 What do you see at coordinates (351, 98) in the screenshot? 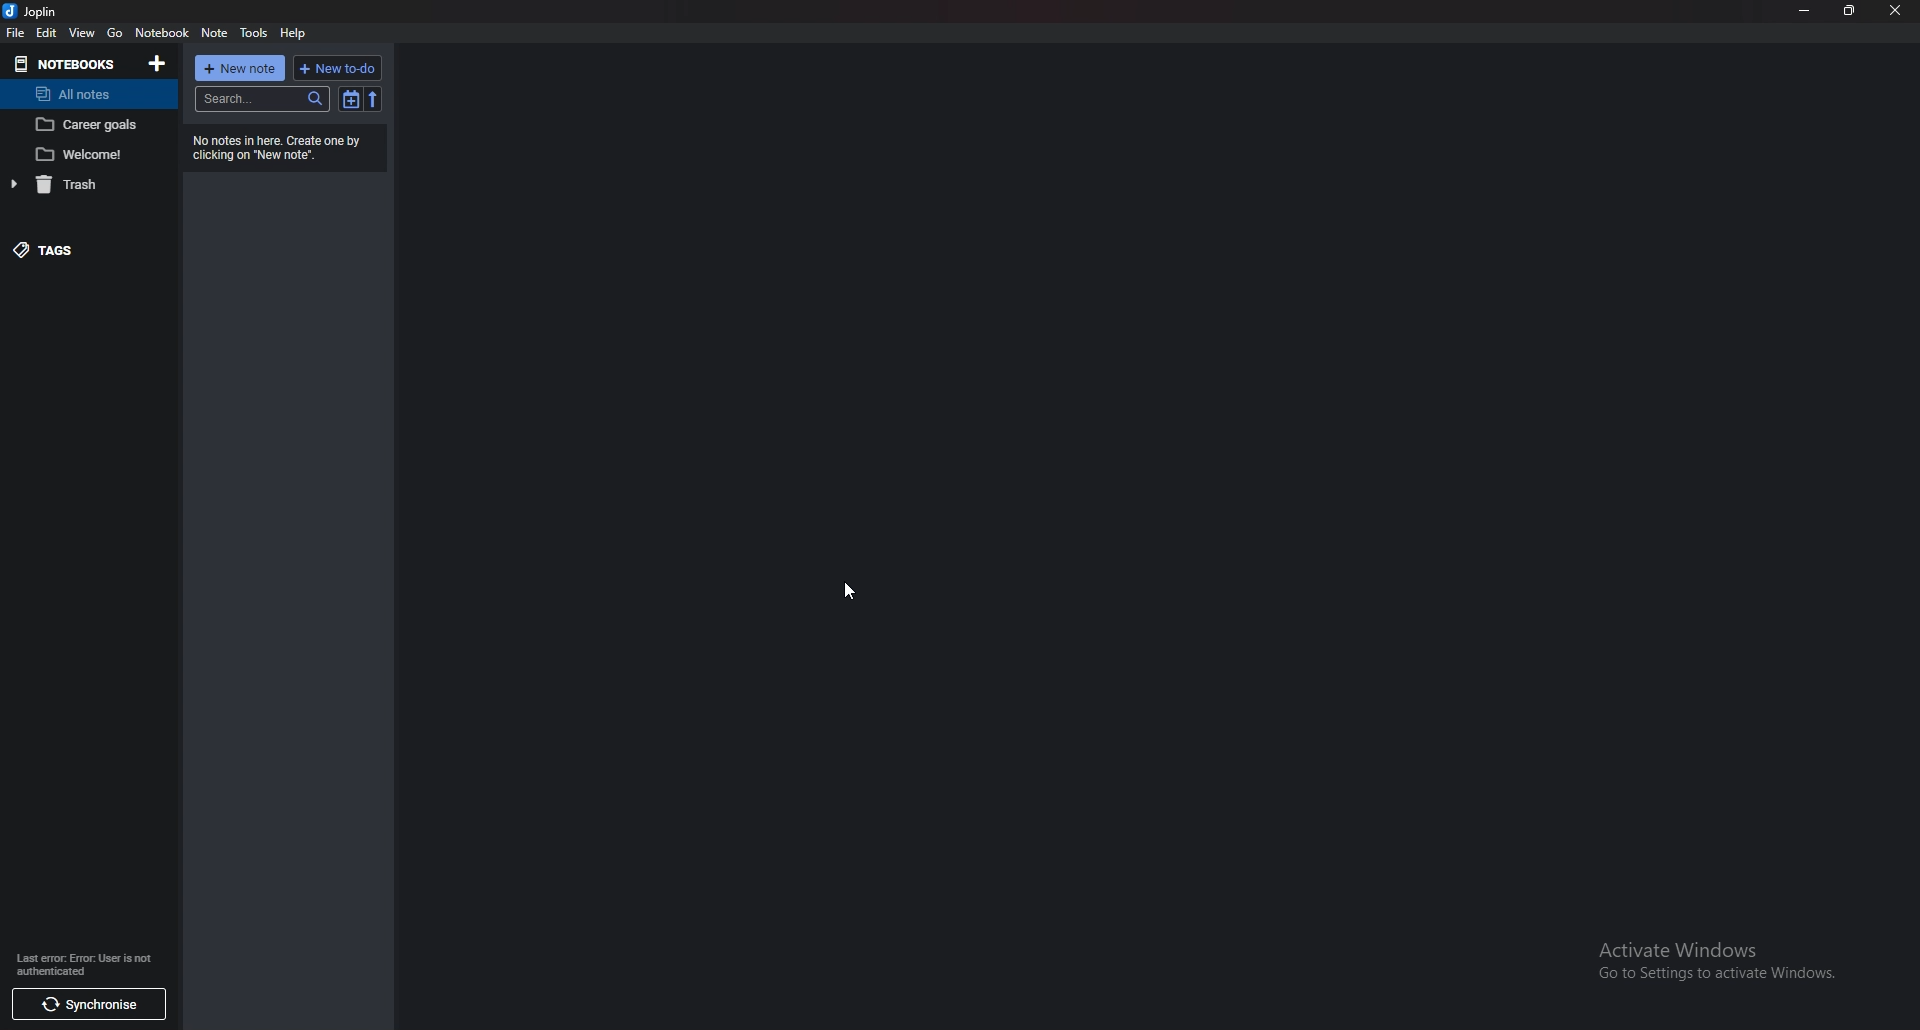
I see `toggle sort` at bounding box center [351, 98].